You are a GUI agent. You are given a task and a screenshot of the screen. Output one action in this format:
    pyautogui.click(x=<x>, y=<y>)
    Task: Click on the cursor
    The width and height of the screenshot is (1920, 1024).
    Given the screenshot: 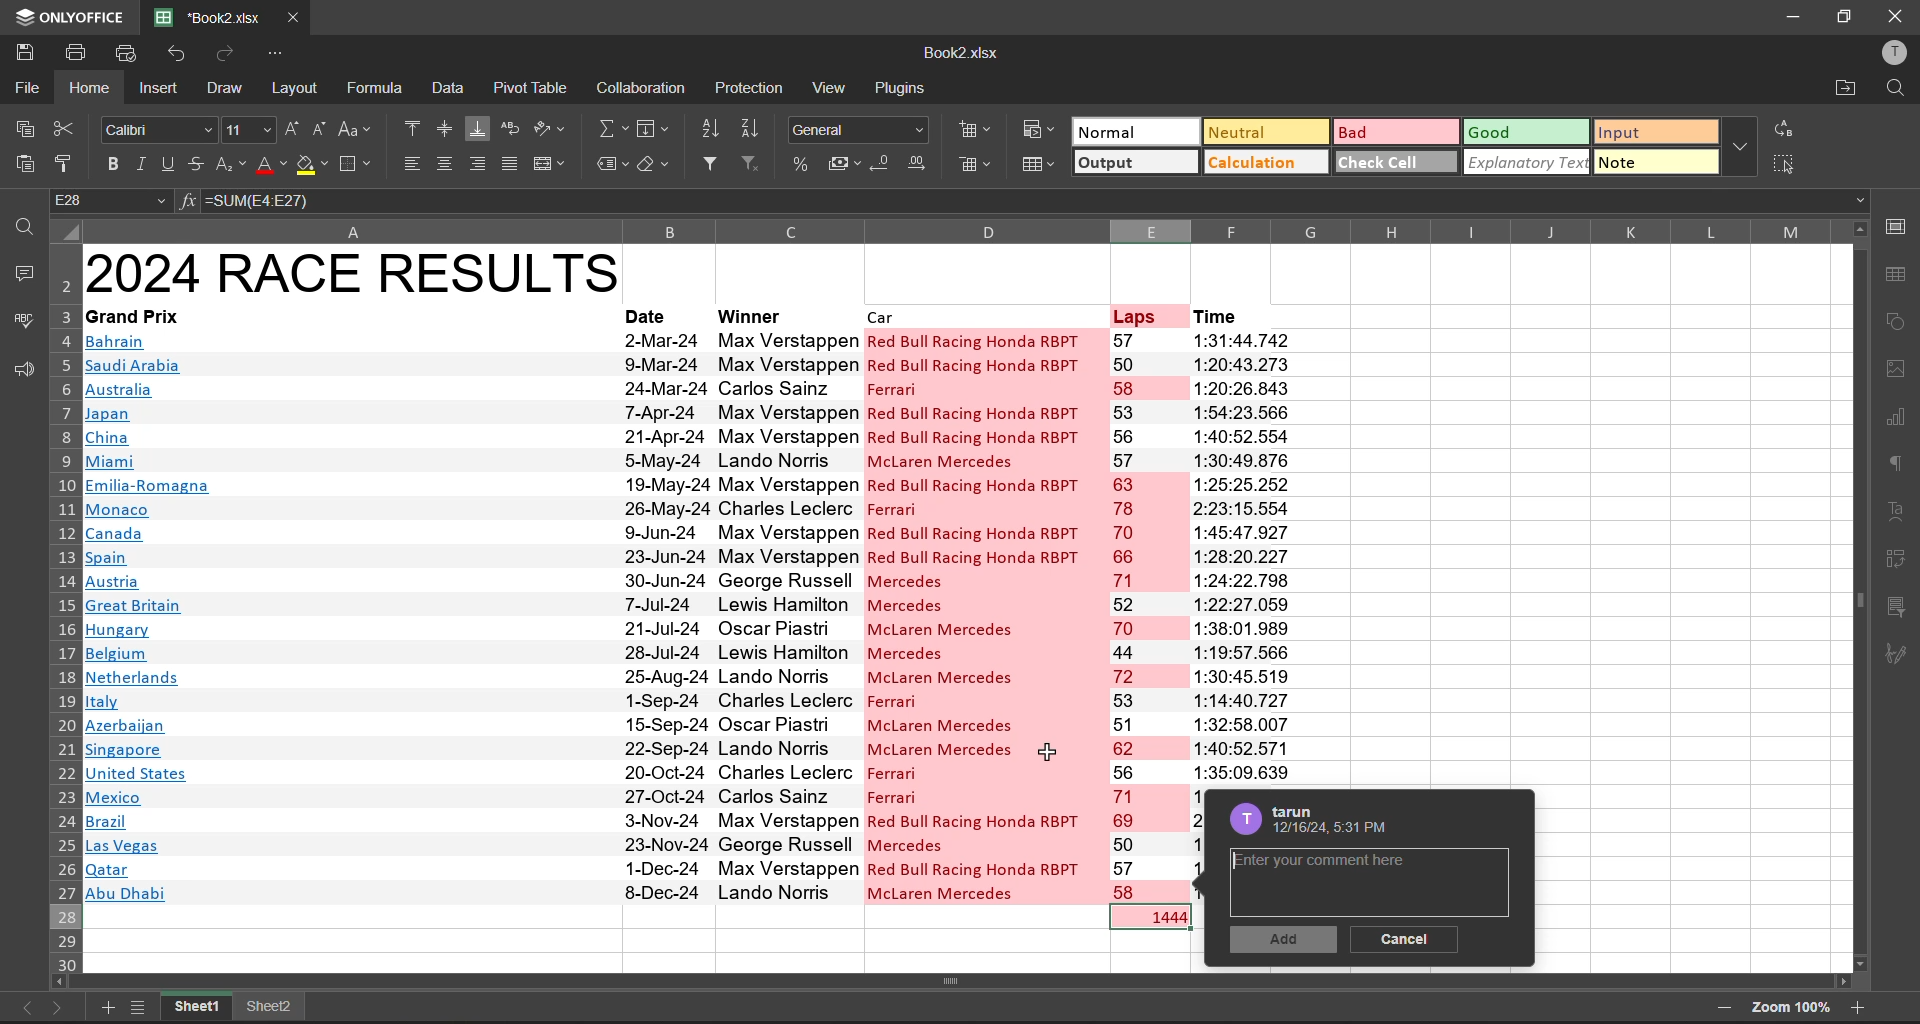 What is the action you would take?
    pyautogui.click(x=1049, y=750)
    